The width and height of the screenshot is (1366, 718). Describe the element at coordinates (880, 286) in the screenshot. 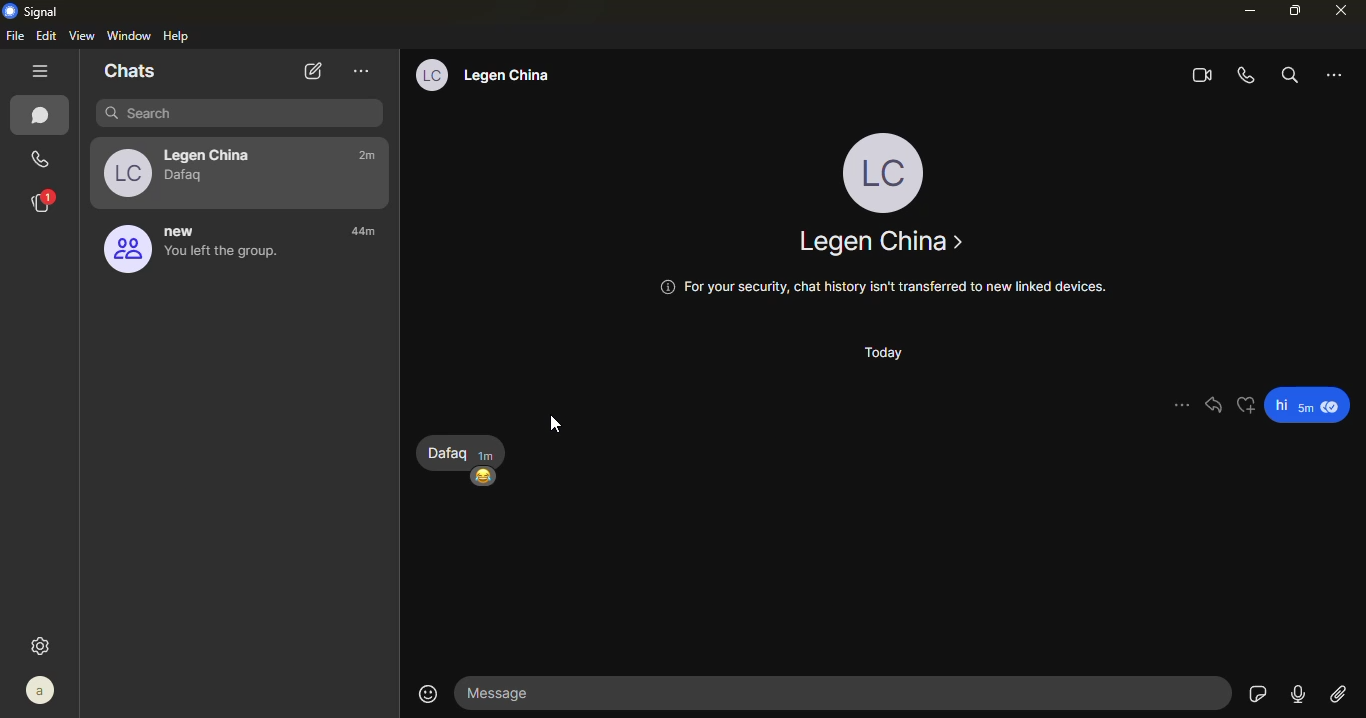

I see `@ For your security, chat history isn't transferred to new linked devices.` at that location.